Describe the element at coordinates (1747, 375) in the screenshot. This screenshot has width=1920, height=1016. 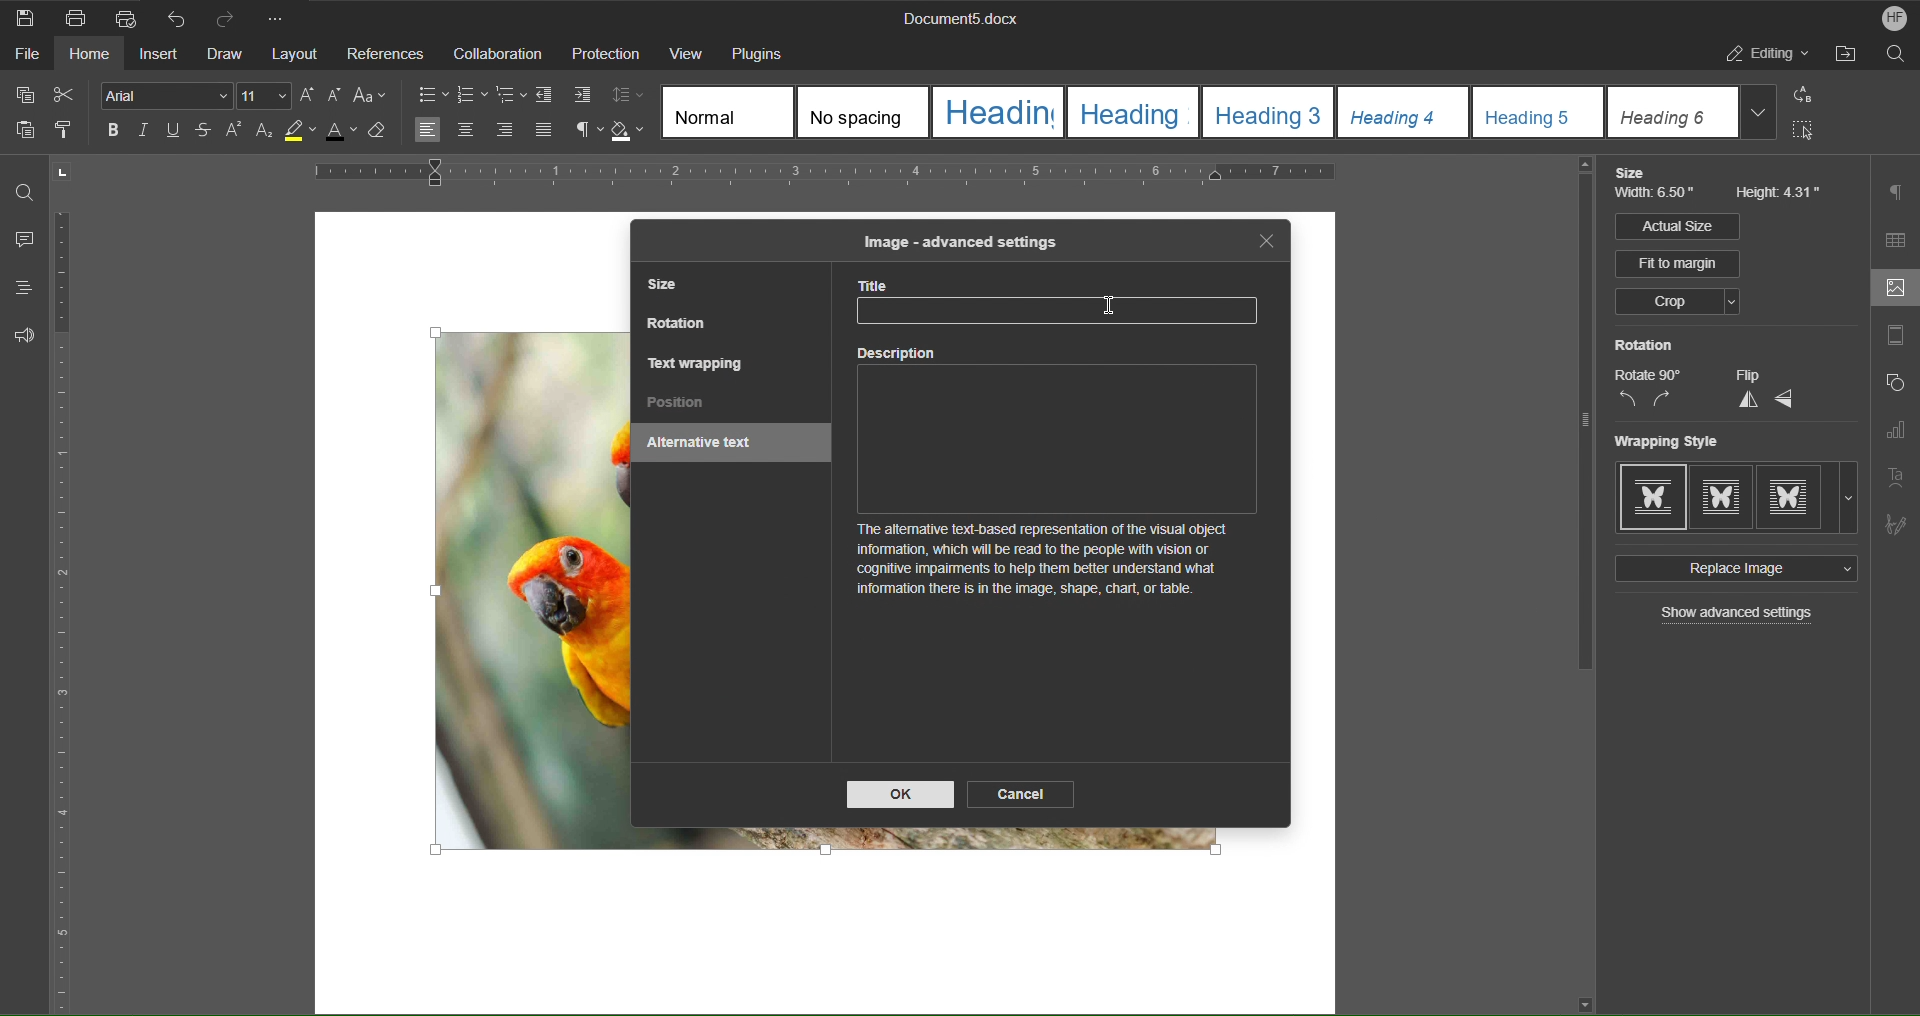
I see `Flip` at that location.